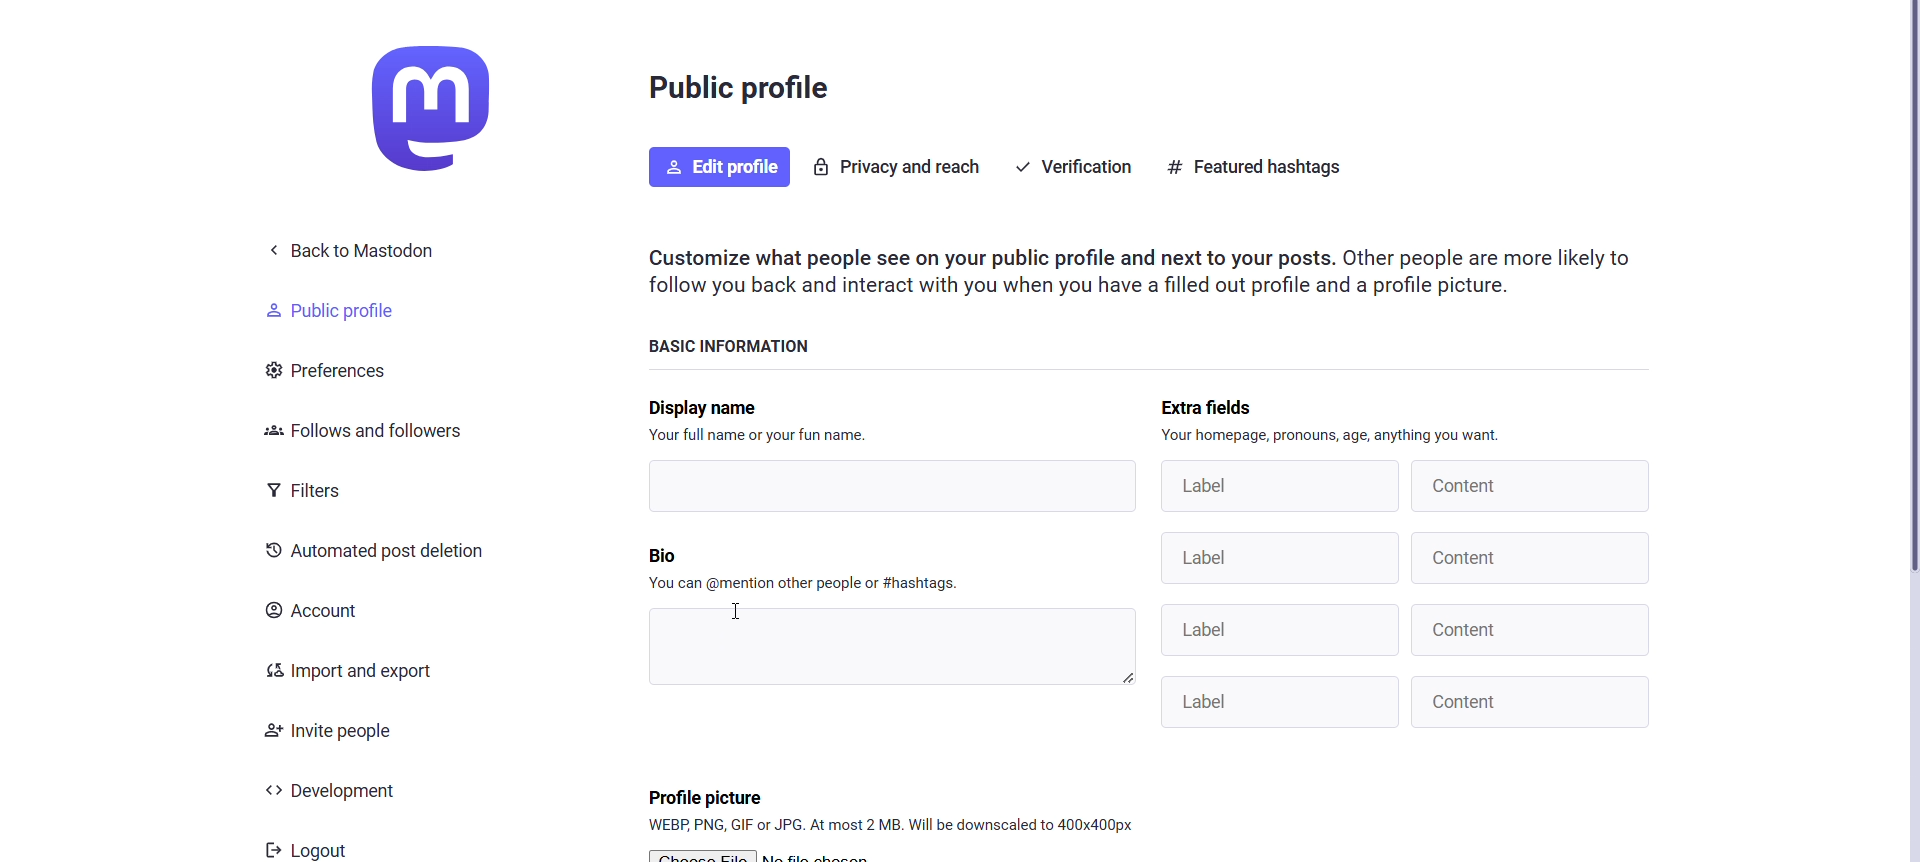 This screenshot has width=1920, height=862. Describe the element at coordinates (1532, 703) in the screenshot. I see `Content` at that location.